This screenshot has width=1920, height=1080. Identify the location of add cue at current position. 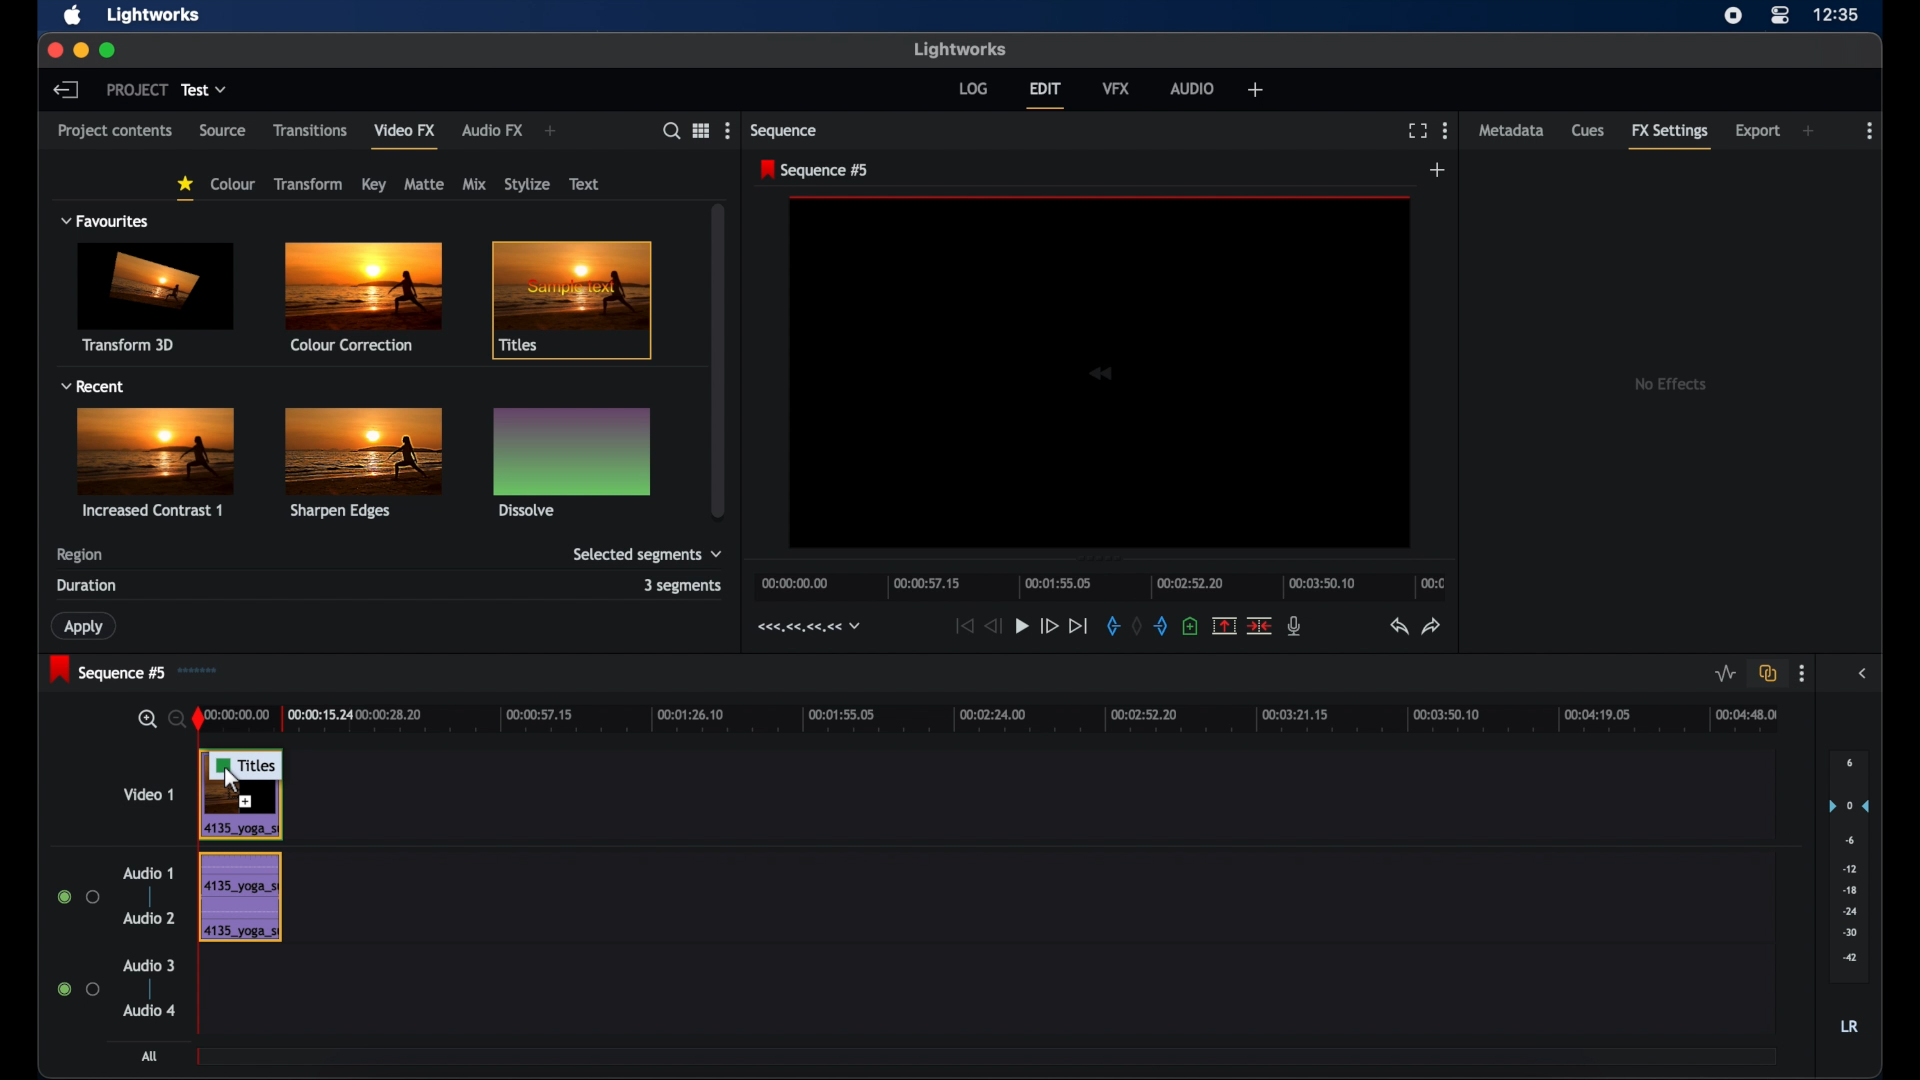
(1192, 627).